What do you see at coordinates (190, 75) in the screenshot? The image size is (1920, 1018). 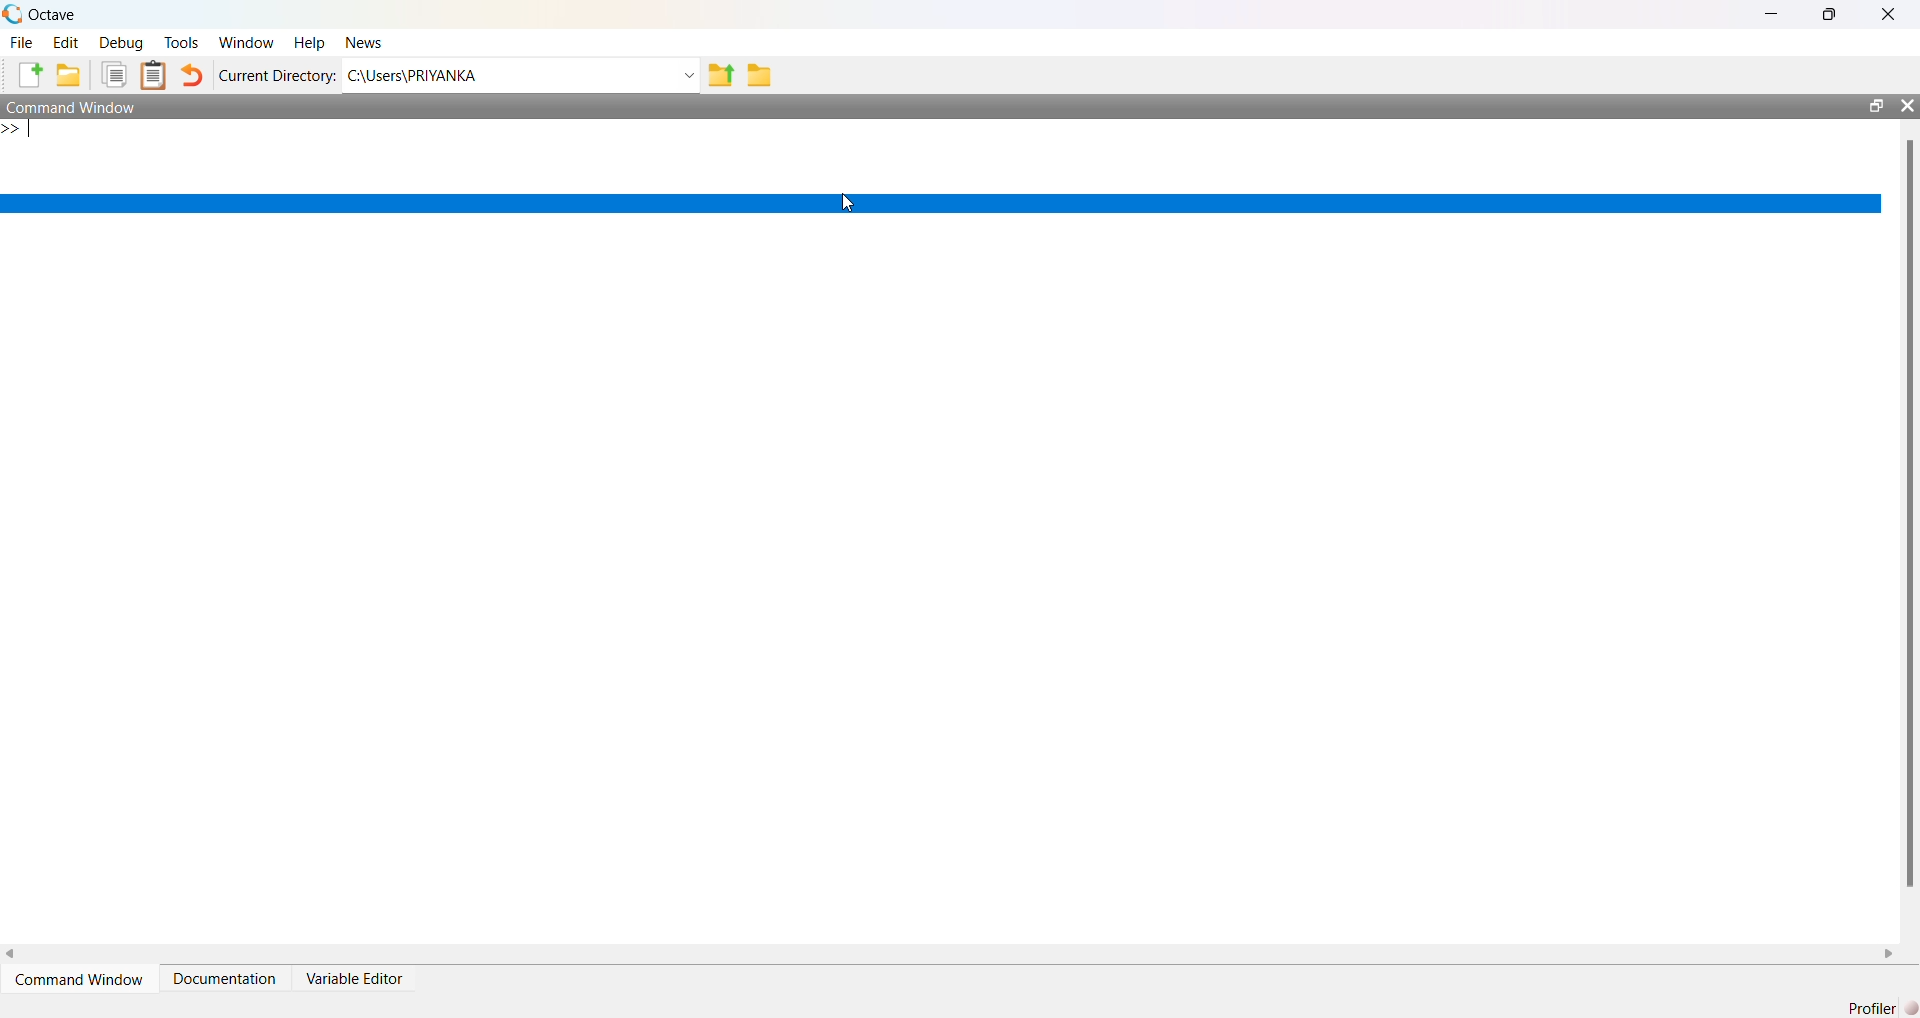 I see `Undo` at bounding box center [190, 75].